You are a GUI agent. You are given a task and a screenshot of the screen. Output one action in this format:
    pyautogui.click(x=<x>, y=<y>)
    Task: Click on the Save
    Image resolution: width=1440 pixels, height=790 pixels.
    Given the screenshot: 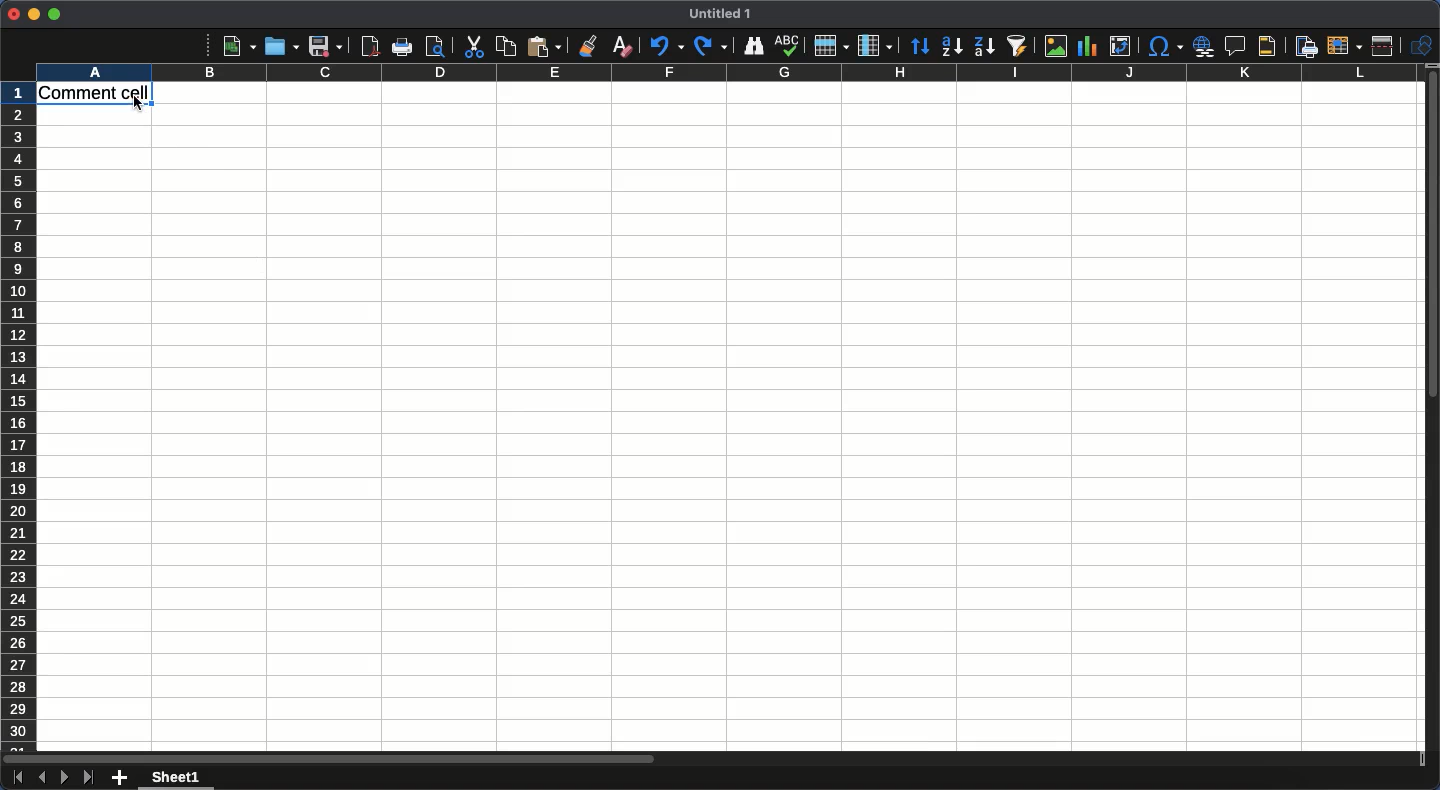 What is the action you would take?
    pyautogui.click(x=324, y=46)
    